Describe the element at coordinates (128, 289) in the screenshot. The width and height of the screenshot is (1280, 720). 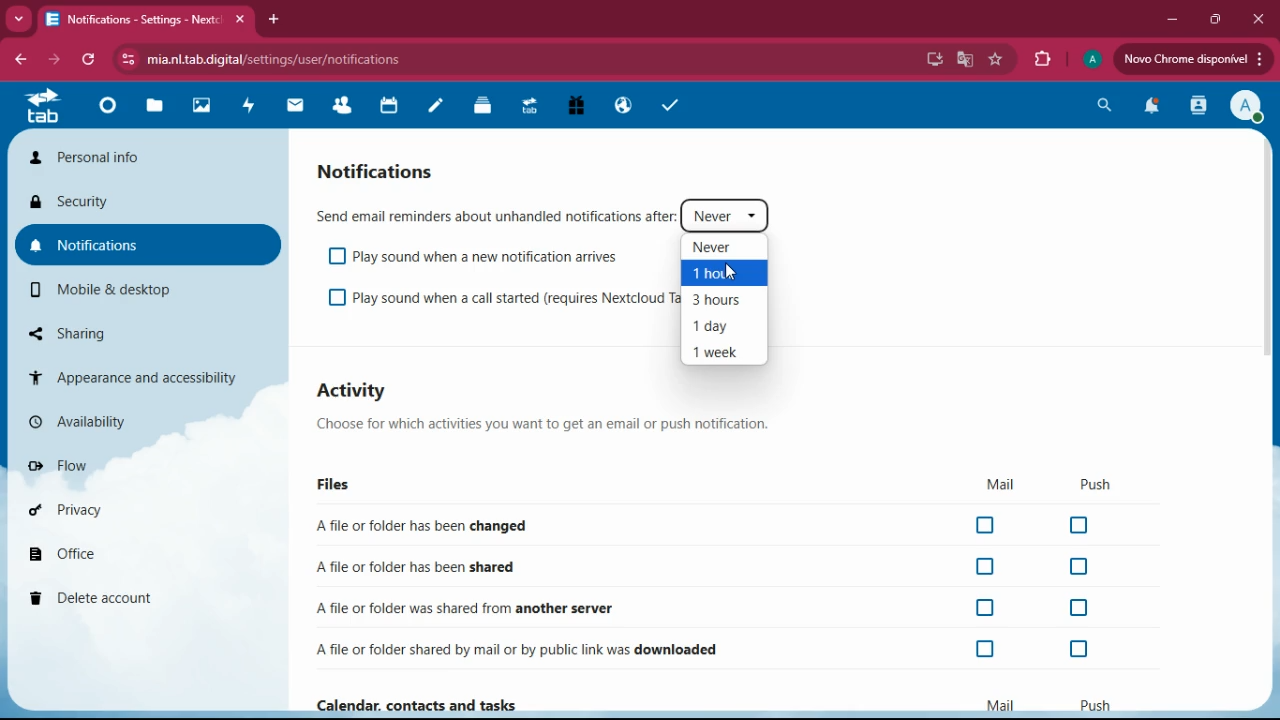
I see `mobile` at that location.